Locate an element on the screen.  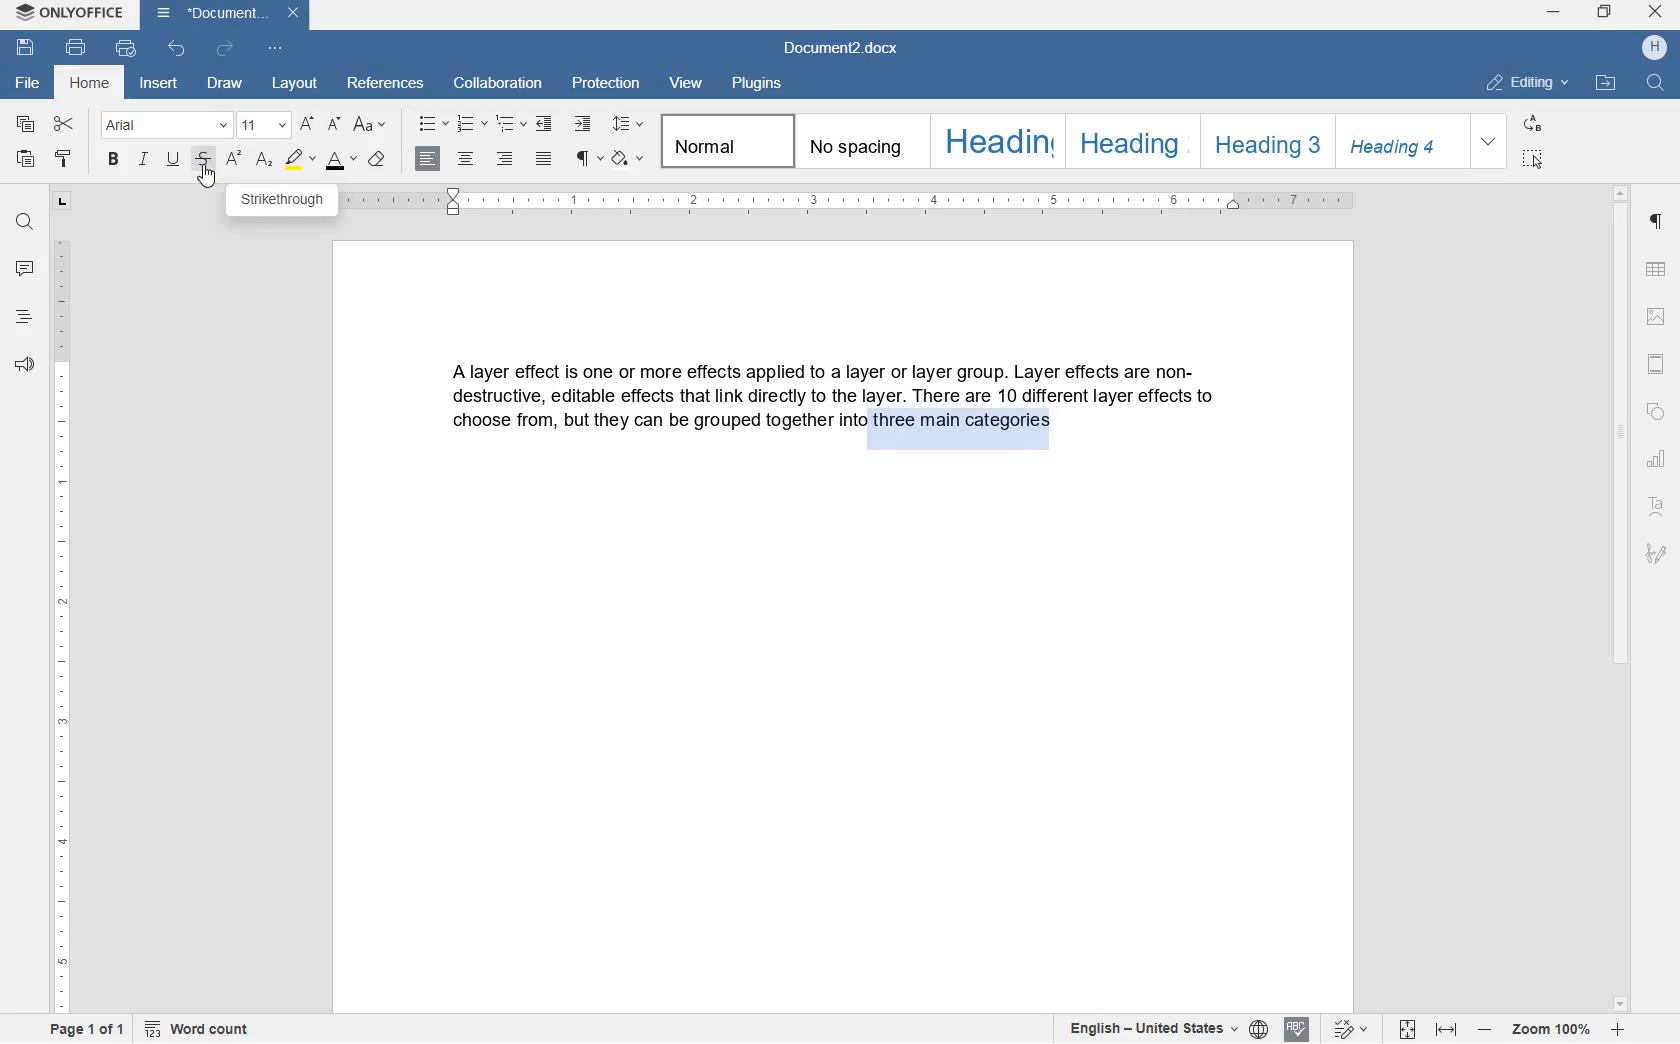
home is located at coordinates (91, 85).